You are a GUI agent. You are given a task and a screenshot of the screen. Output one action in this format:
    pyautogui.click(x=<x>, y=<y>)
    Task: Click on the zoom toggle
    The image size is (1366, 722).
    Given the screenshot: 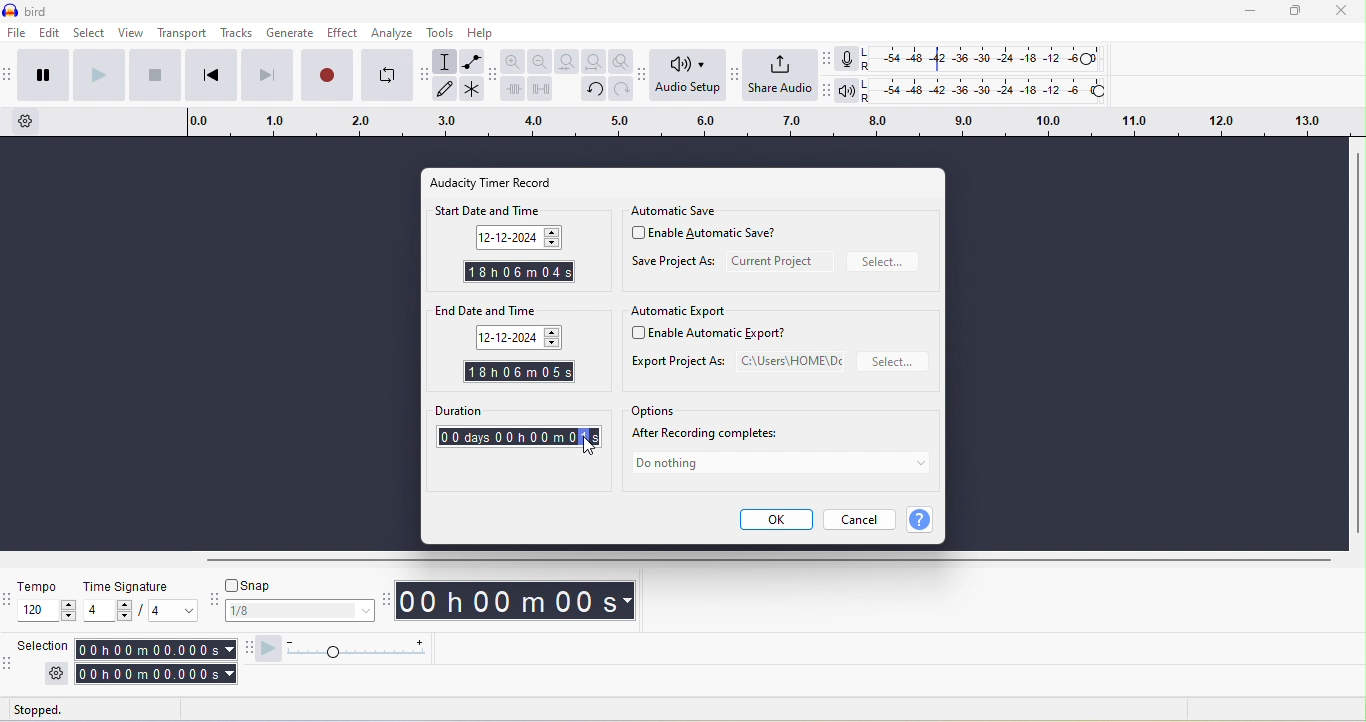 What is the action you would take?
    pyautogui.click(x=620, y=61)
    